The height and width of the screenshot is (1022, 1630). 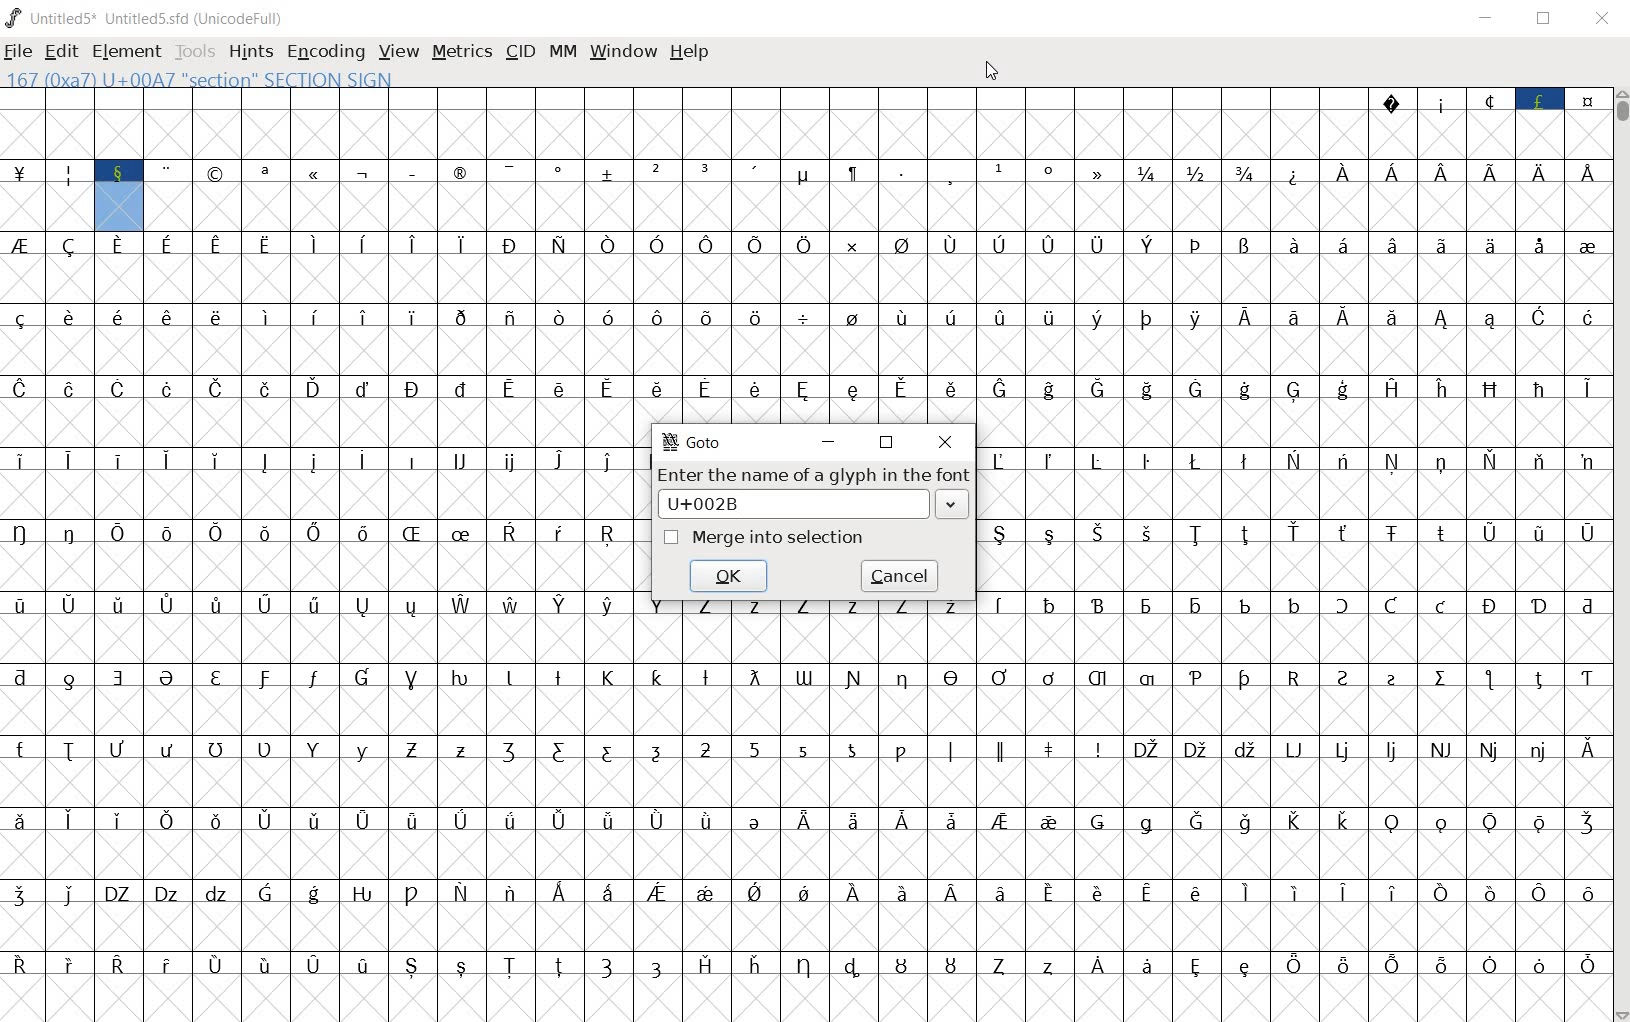 What do you see at coordinates (692, 442) in the screenshot?
I see `GoTo` at bounding box center [692, 442].